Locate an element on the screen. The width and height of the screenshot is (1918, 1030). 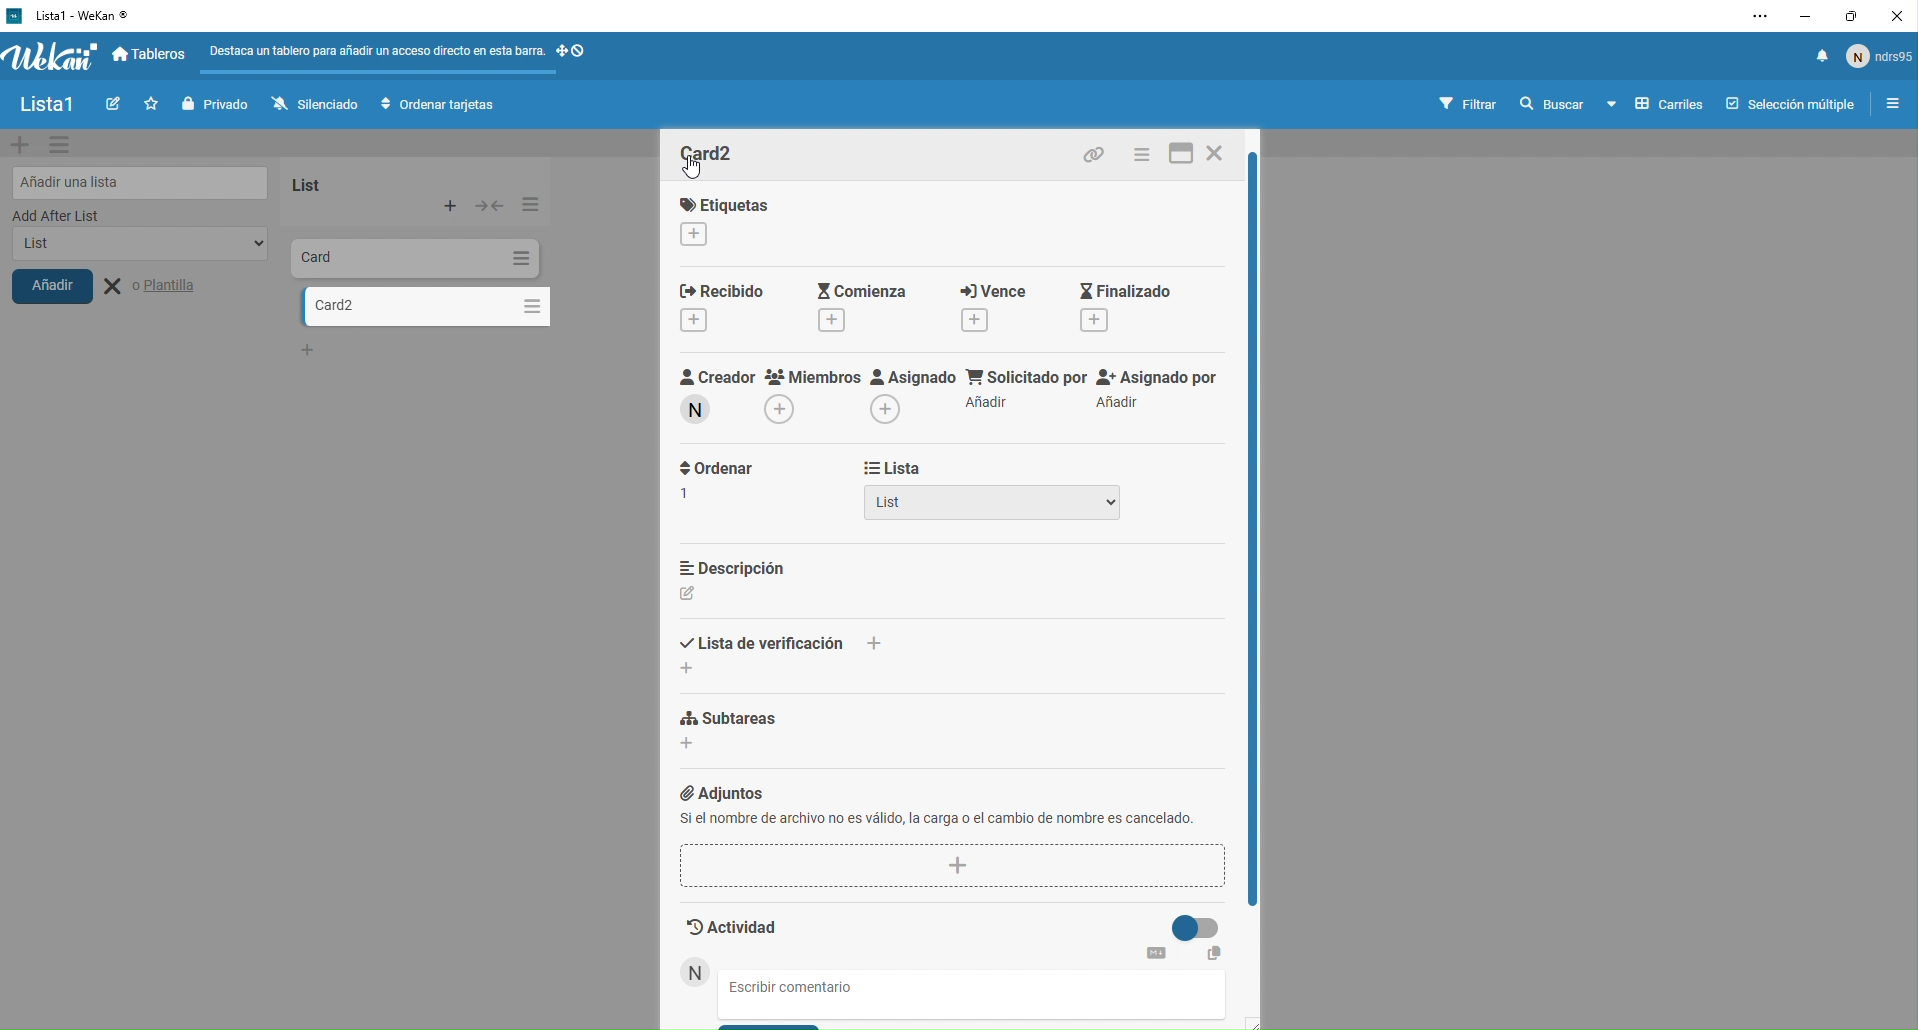
minimise is located at coordinates (1802, 15).